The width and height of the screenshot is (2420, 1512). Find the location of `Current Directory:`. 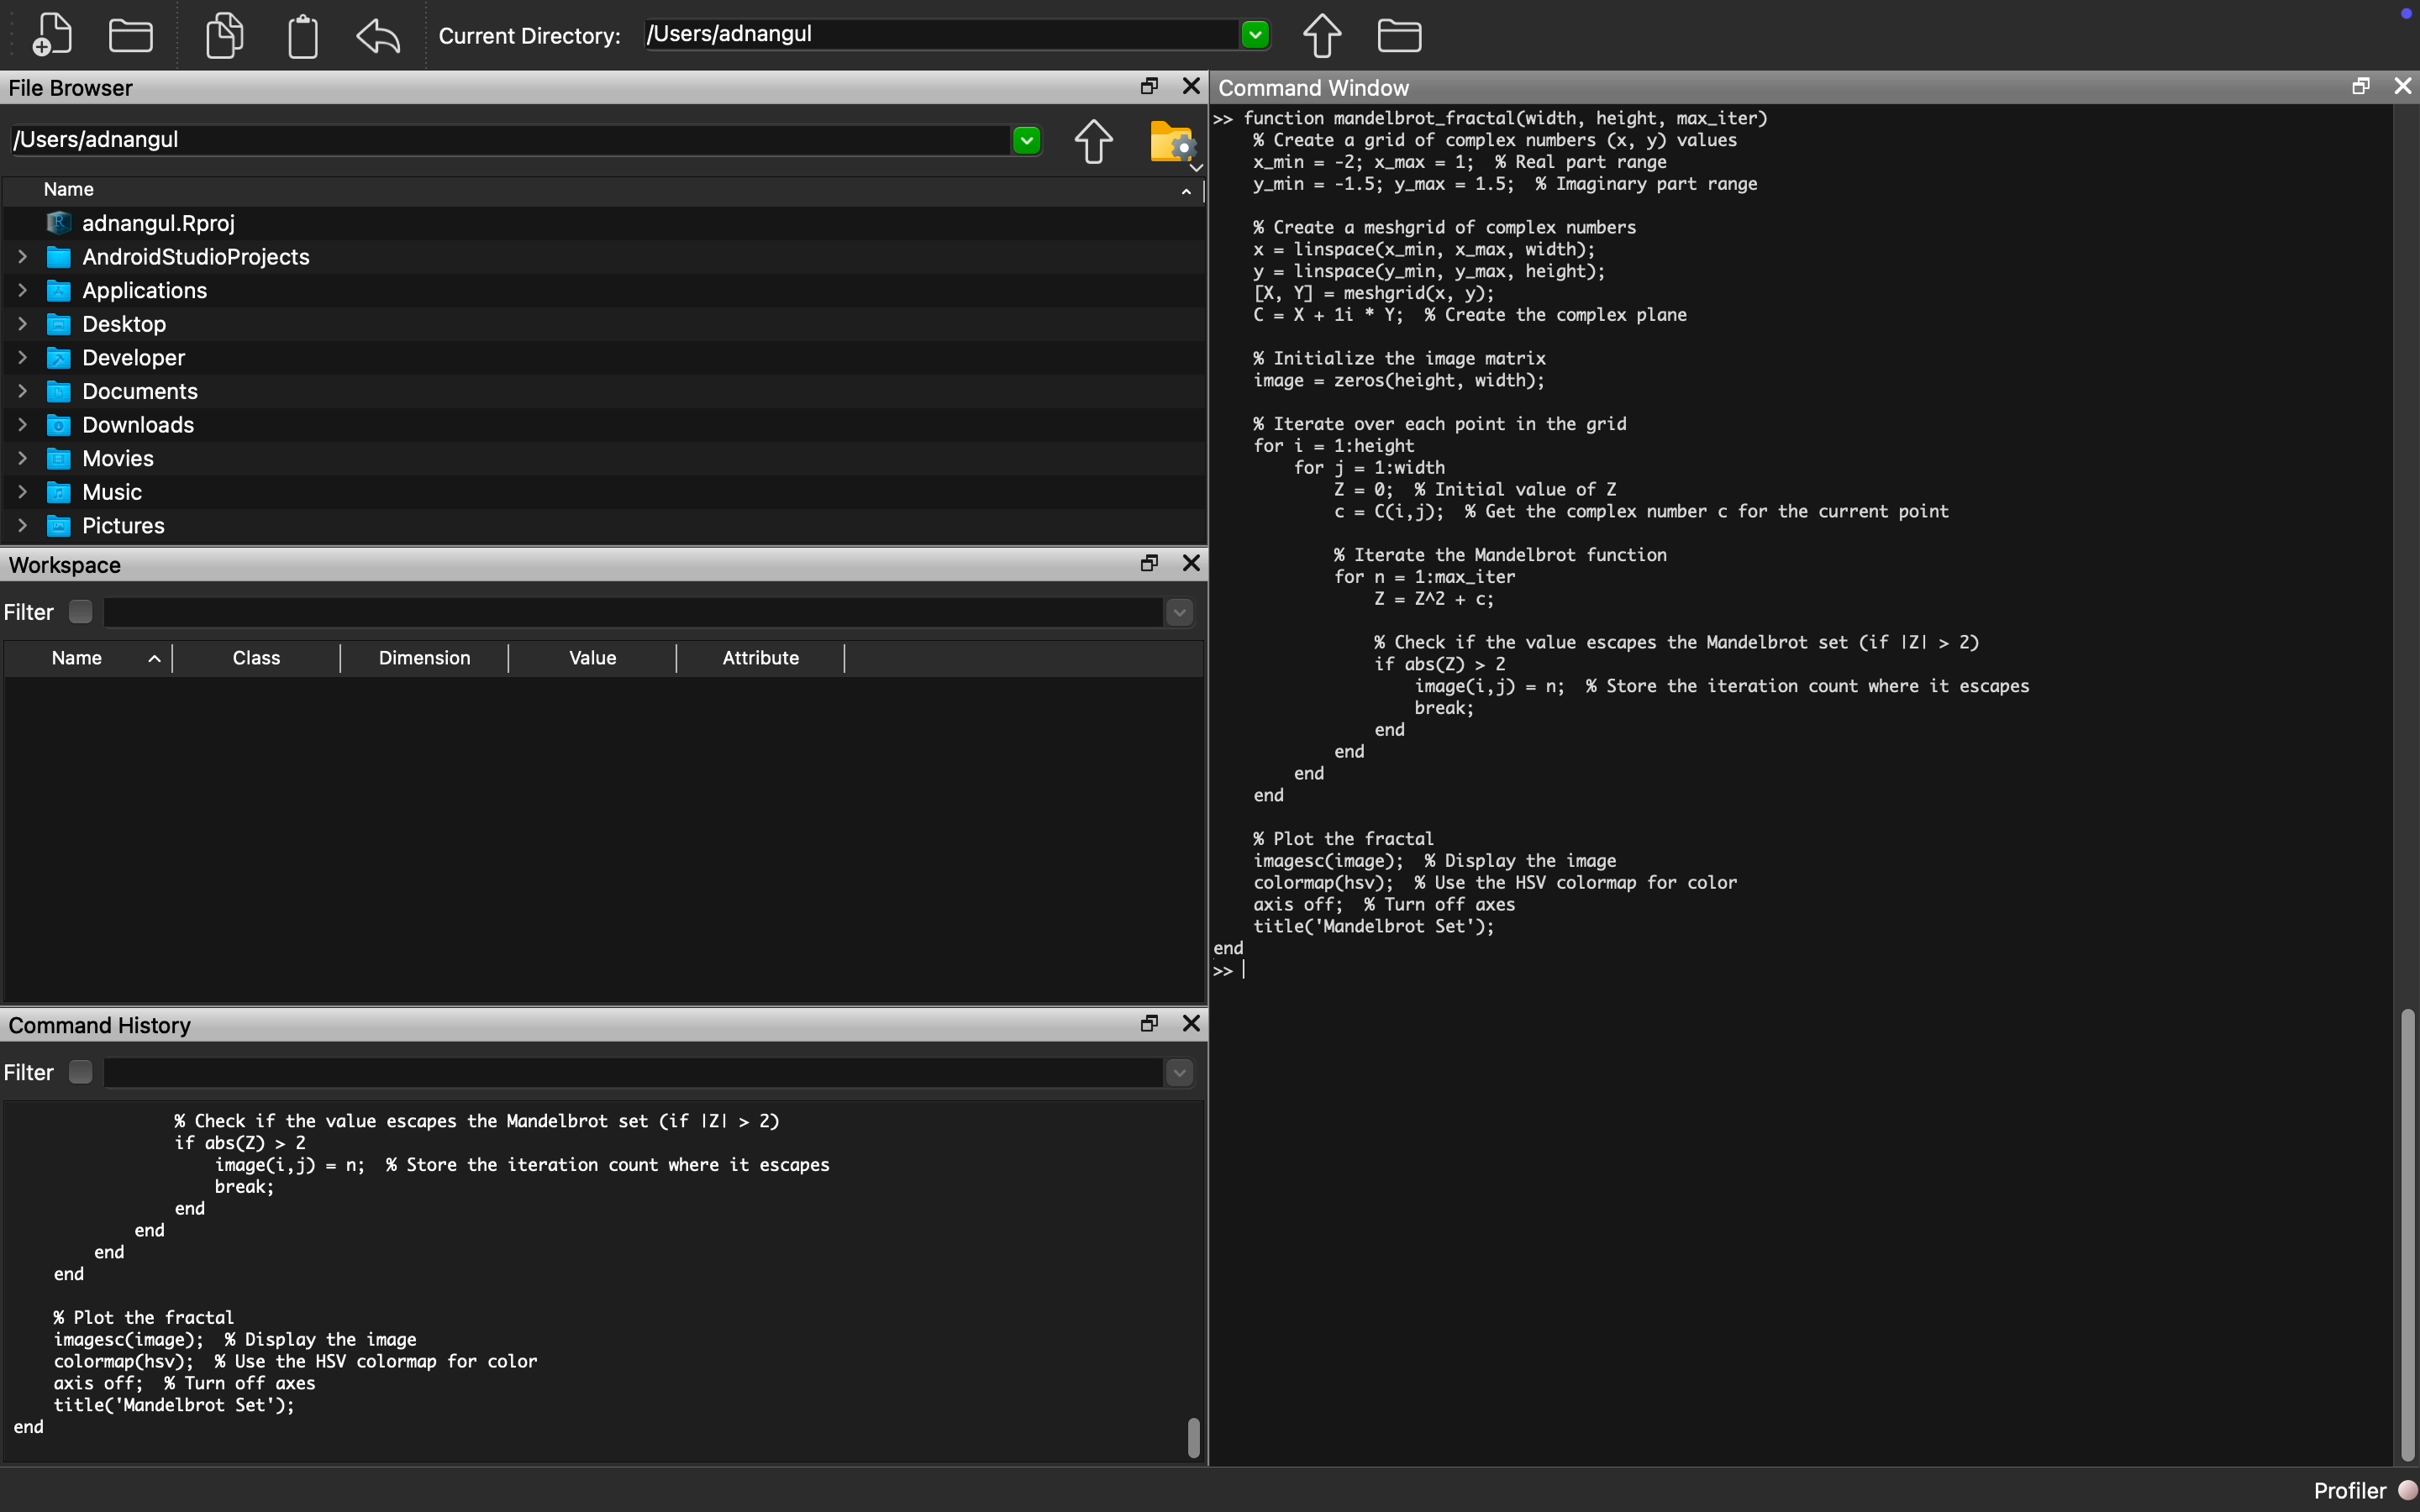

Current Directory: is located at coordinates (534, 35).